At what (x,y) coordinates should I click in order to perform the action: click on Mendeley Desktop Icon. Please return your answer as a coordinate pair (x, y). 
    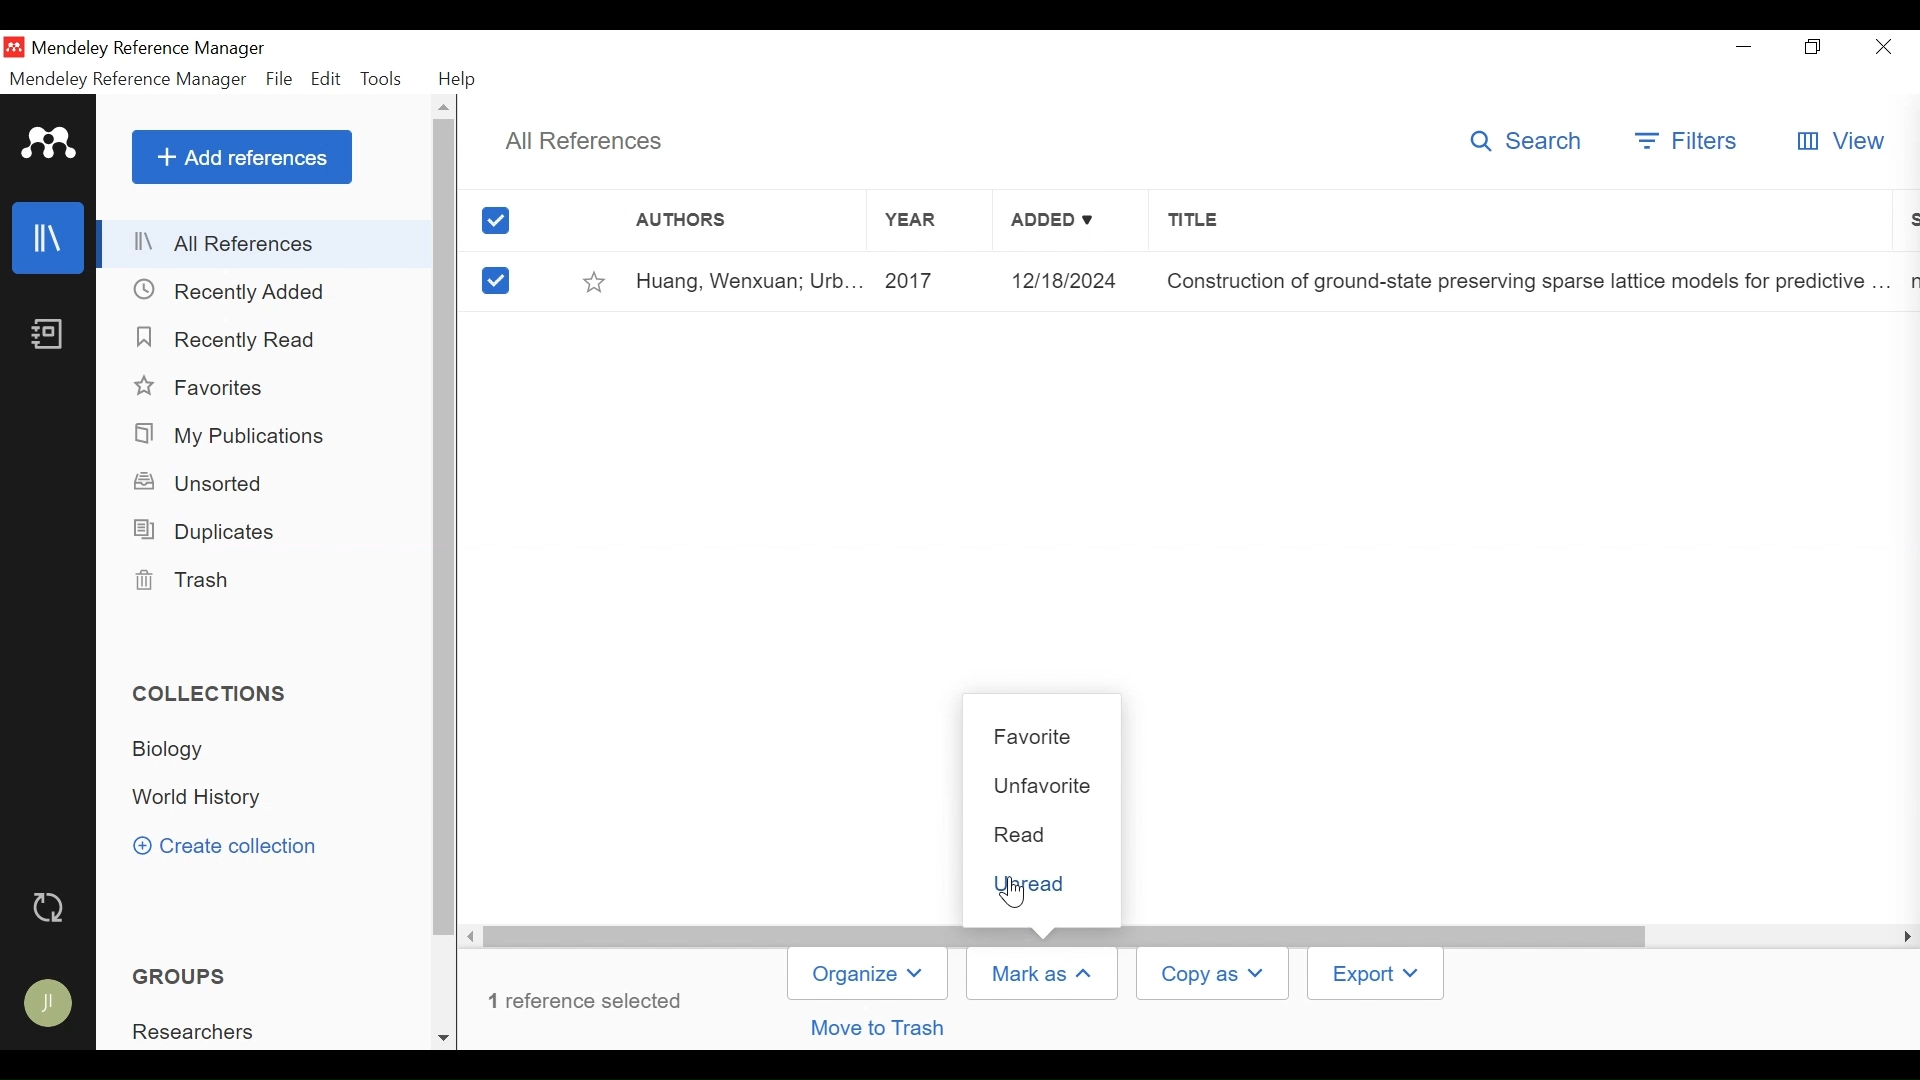
    Looking at the image, I should click on (13, 46).